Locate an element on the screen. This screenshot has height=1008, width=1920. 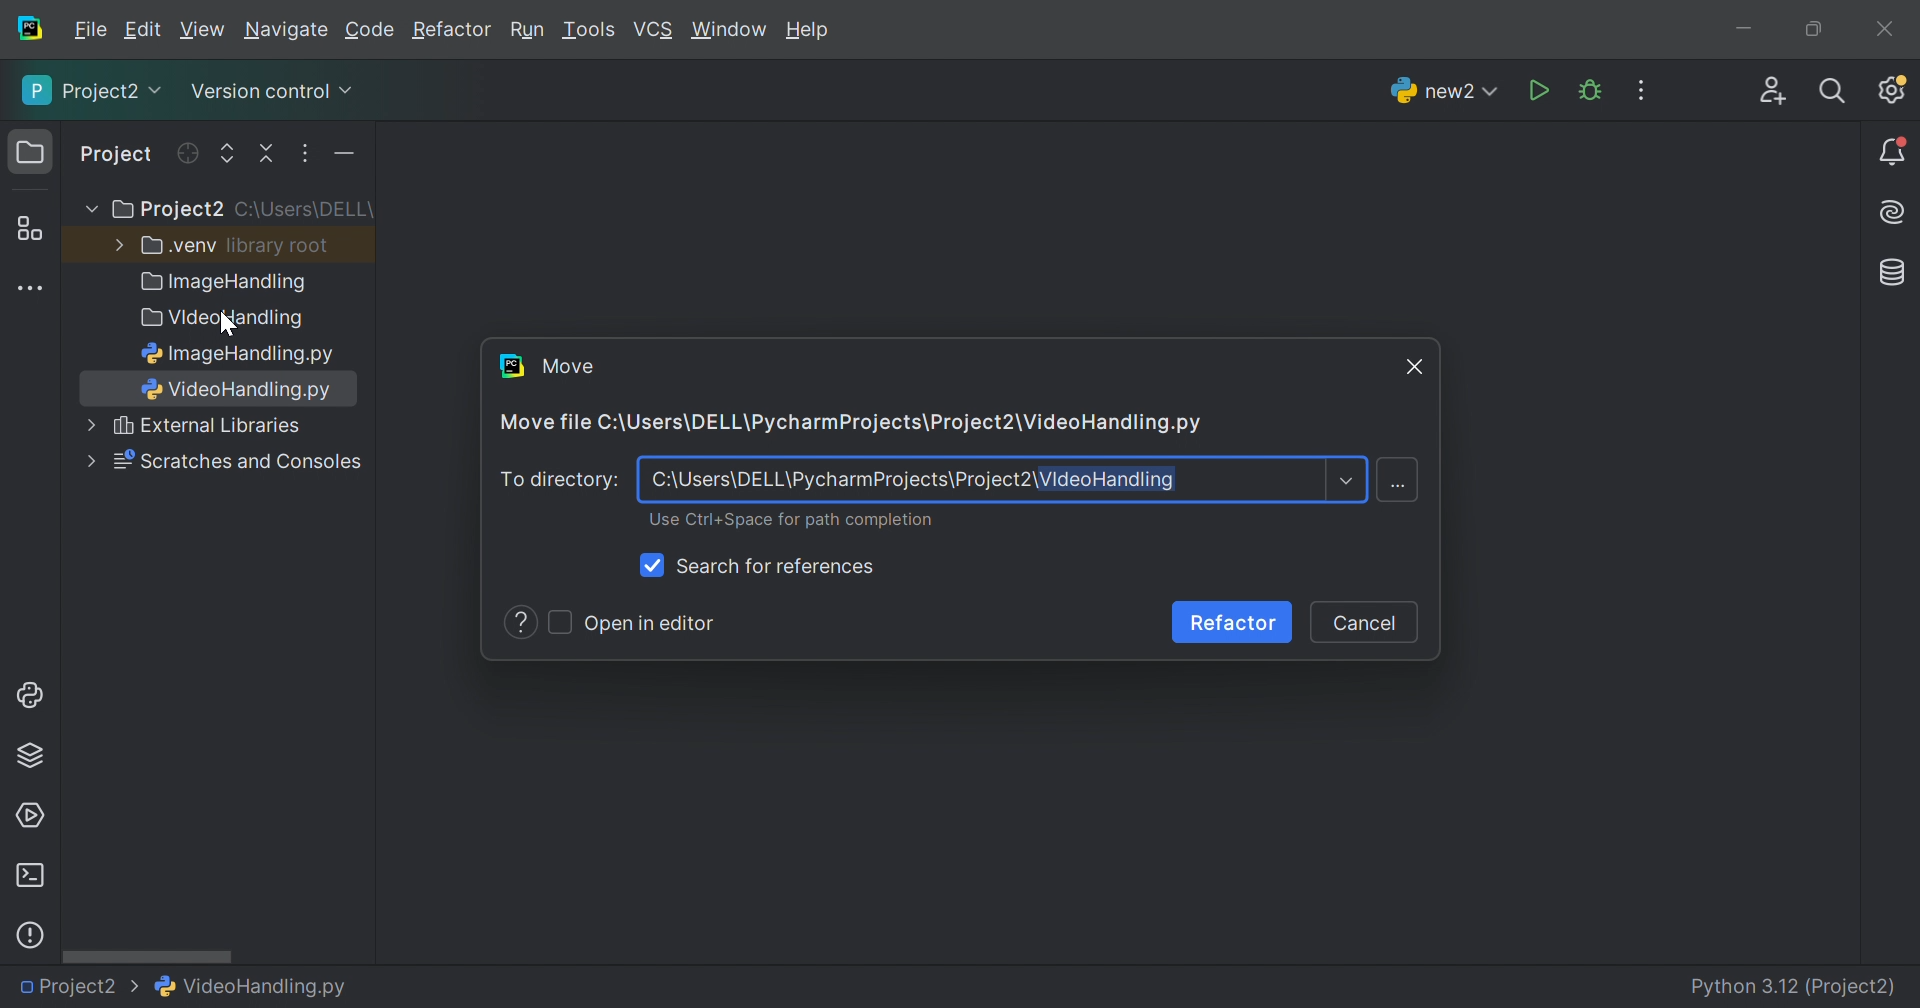
more is located at coordinates (88, 462).